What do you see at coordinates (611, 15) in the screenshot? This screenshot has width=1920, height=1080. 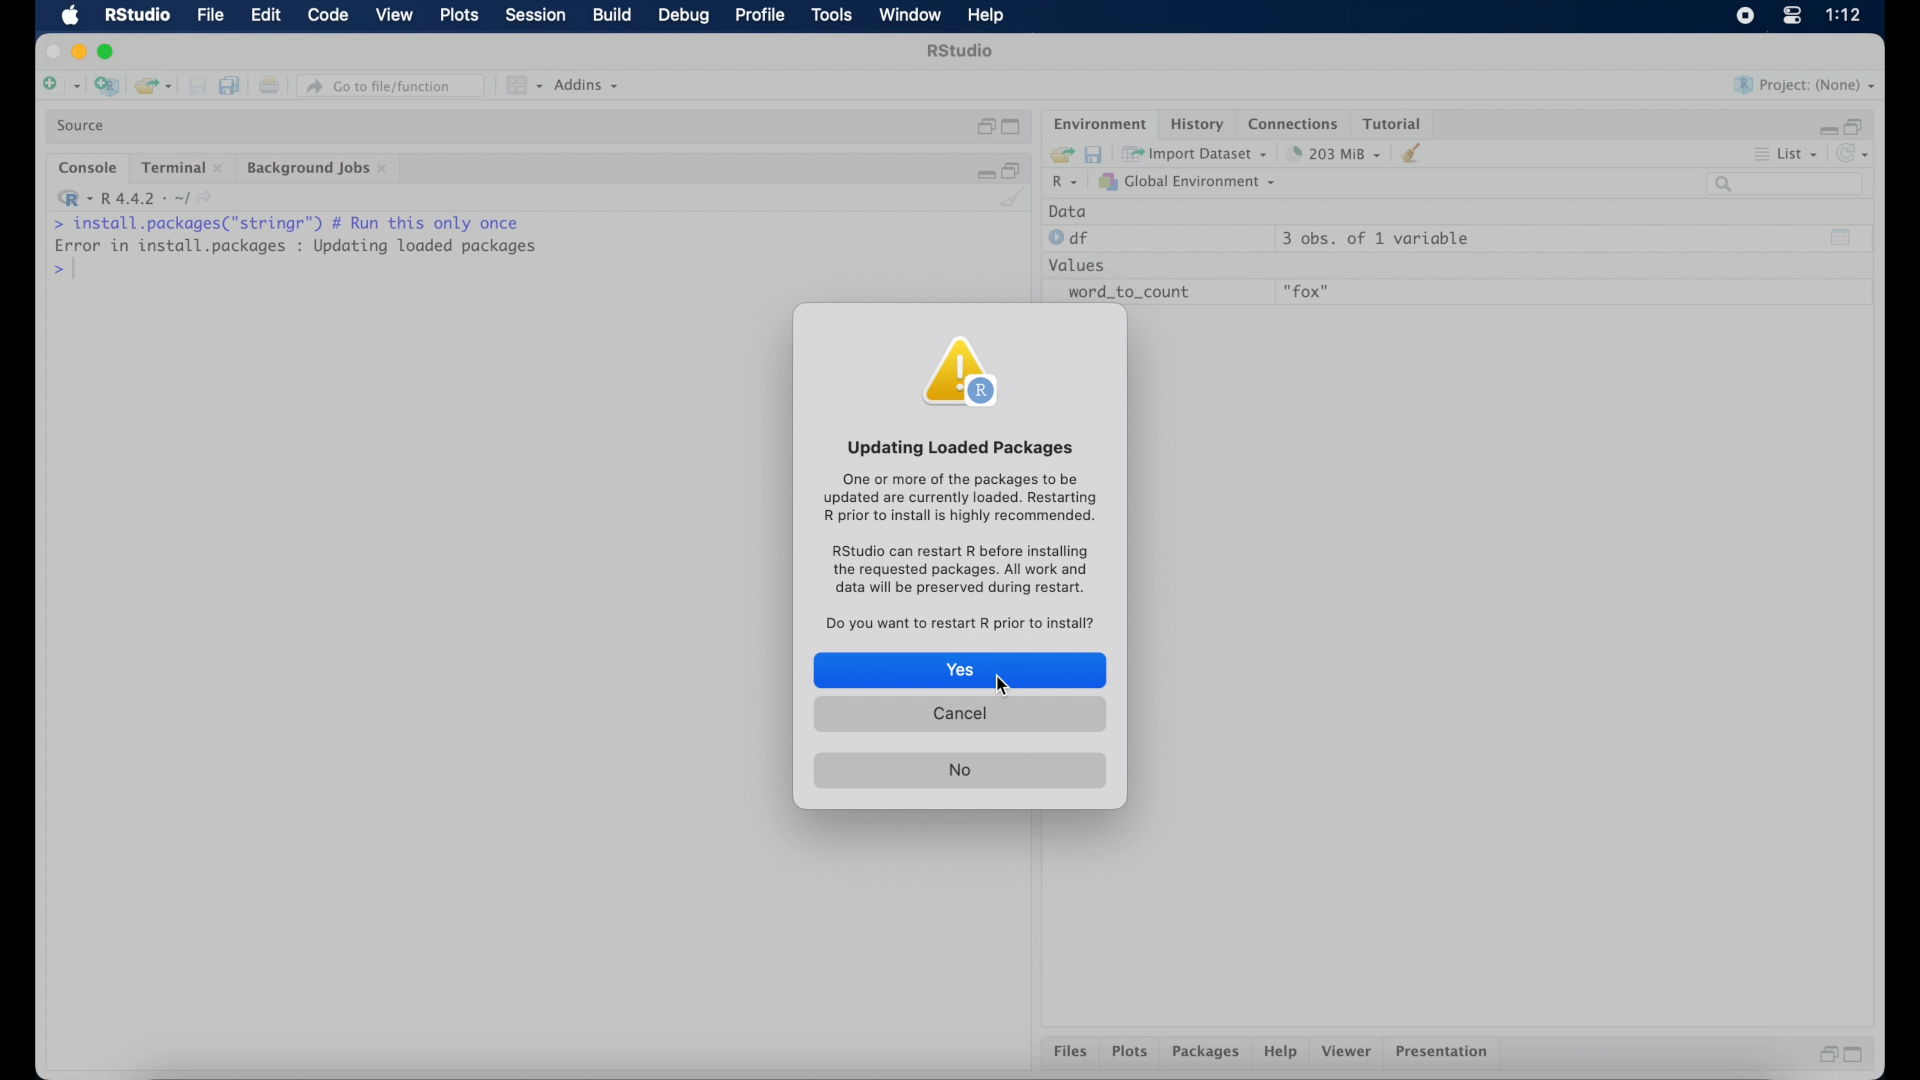 I see `build` at bounding box center [611, 15].